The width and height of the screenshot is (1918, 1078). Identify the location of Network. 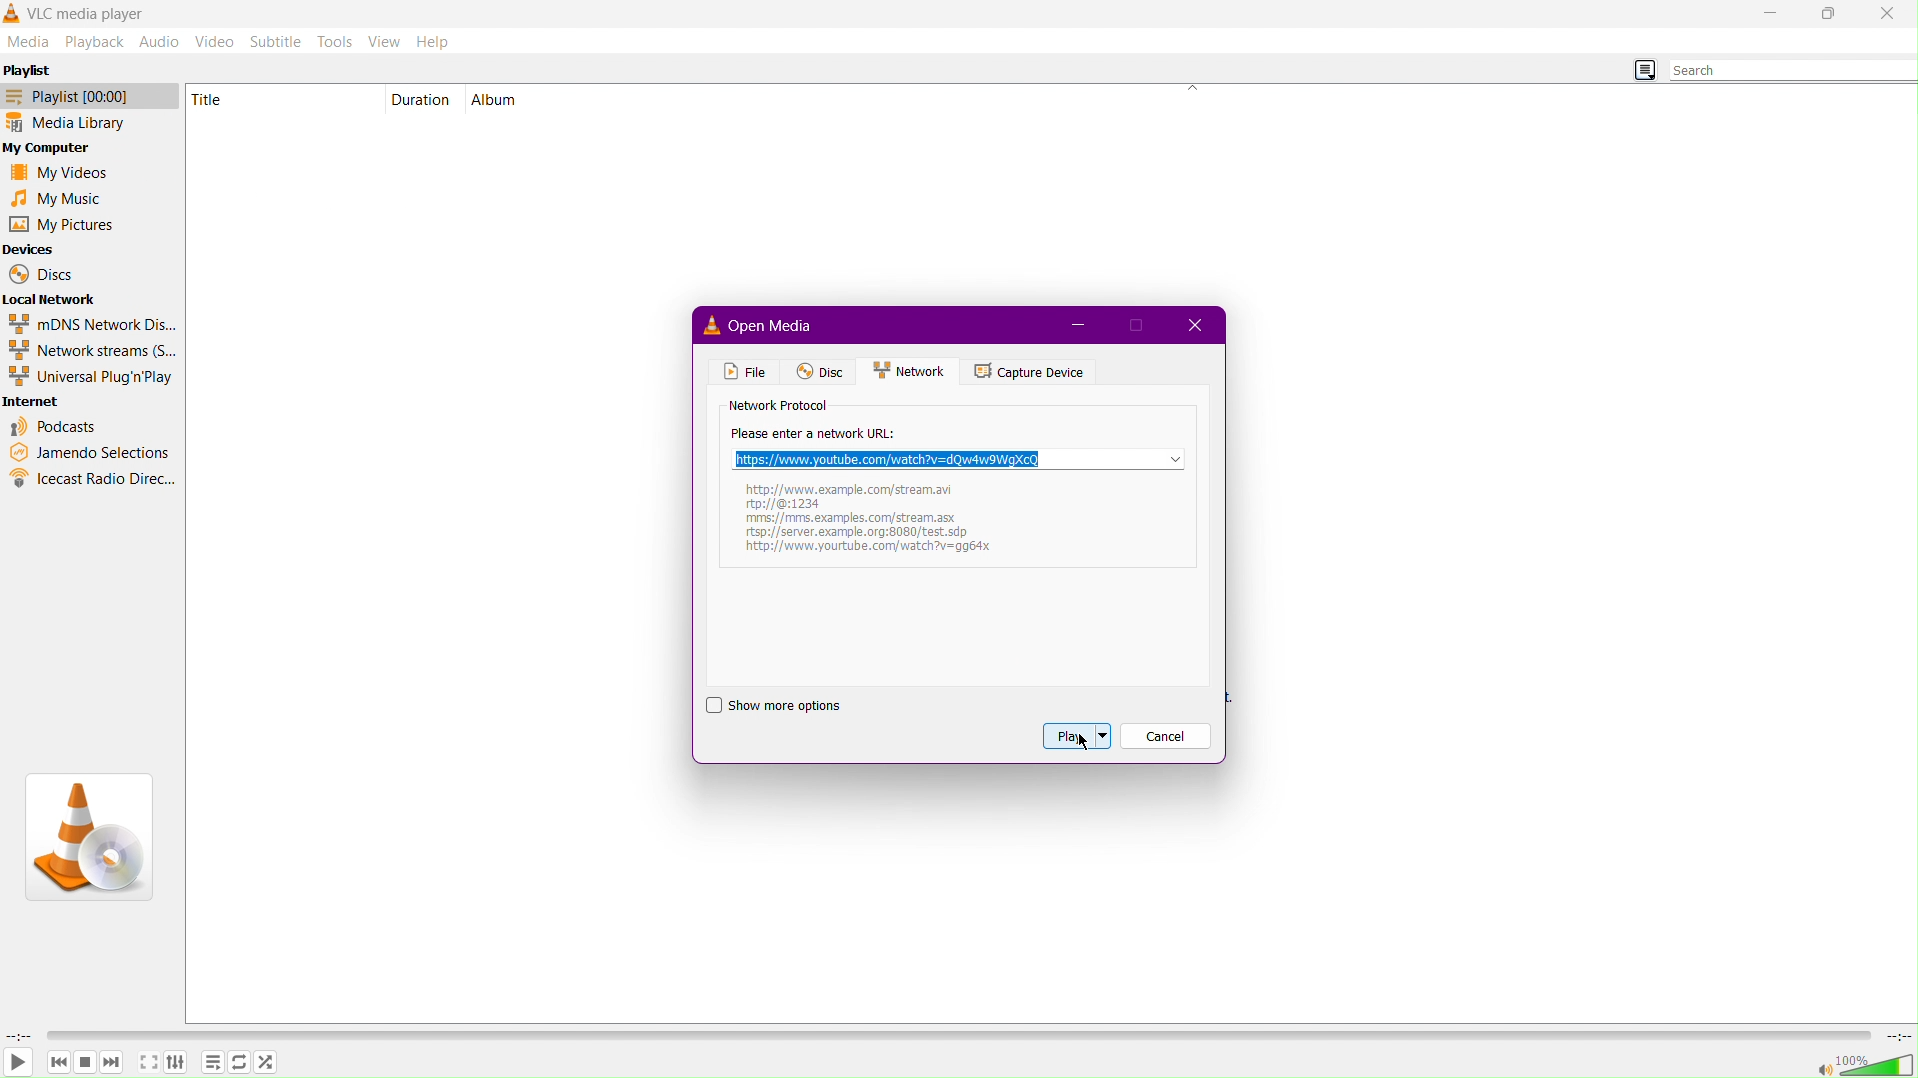
(909, 372).